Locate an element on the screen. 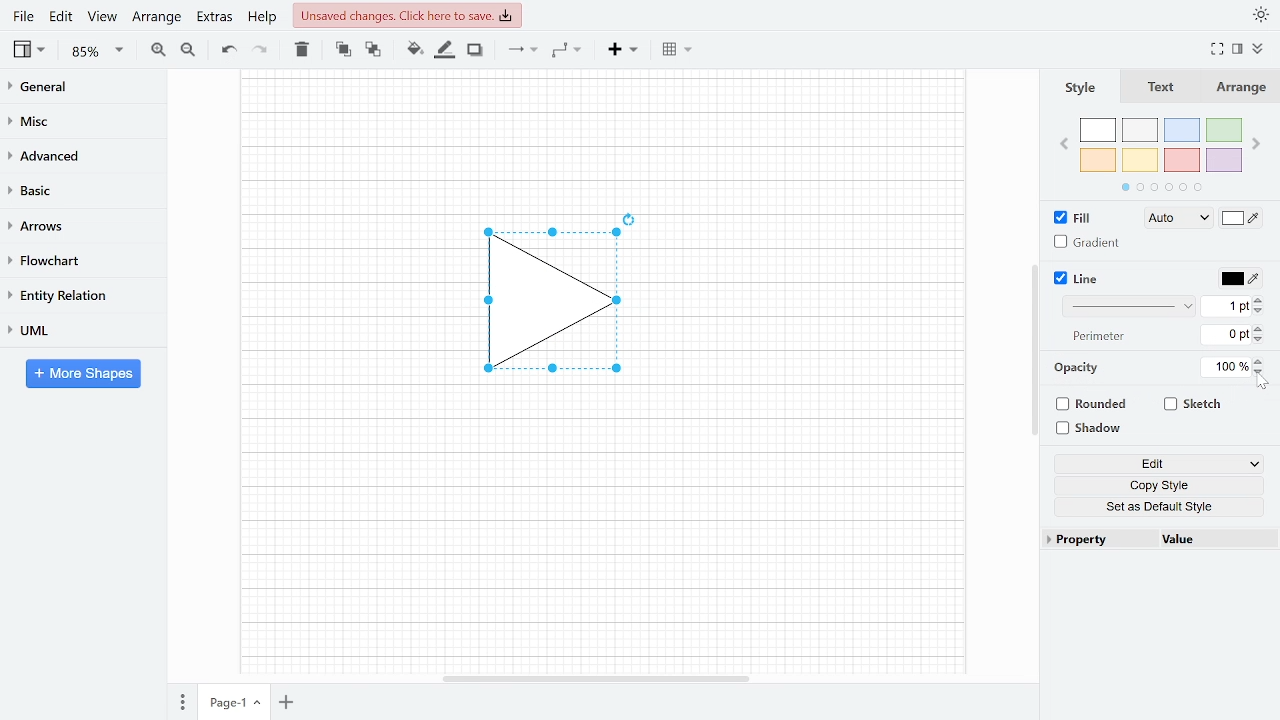  cursor is located at coordinates (1264, 383).